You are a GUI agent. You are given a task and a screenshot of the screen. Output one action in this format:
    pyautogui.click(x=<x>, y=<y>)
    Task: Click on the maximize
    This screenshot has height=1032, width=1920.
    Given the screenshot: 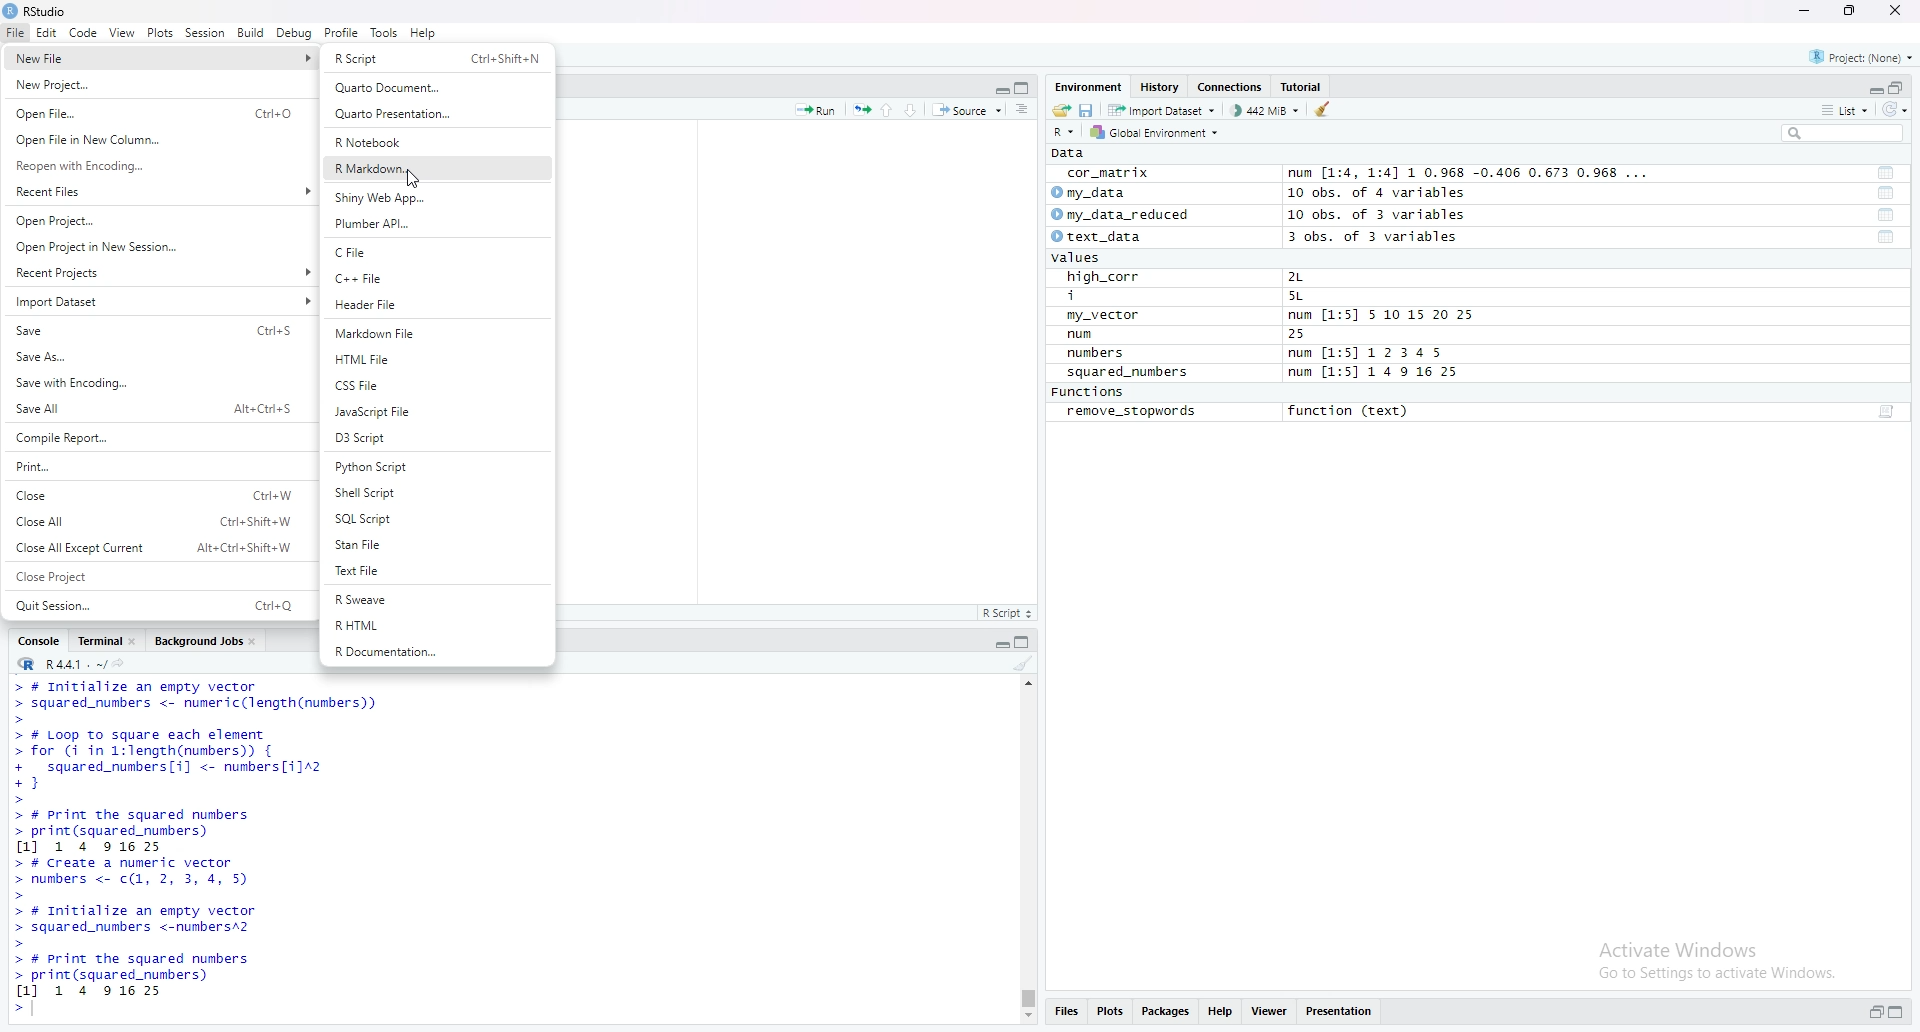 What is the action you would take?
    pyautogui.click(x=1022, y=643)
    